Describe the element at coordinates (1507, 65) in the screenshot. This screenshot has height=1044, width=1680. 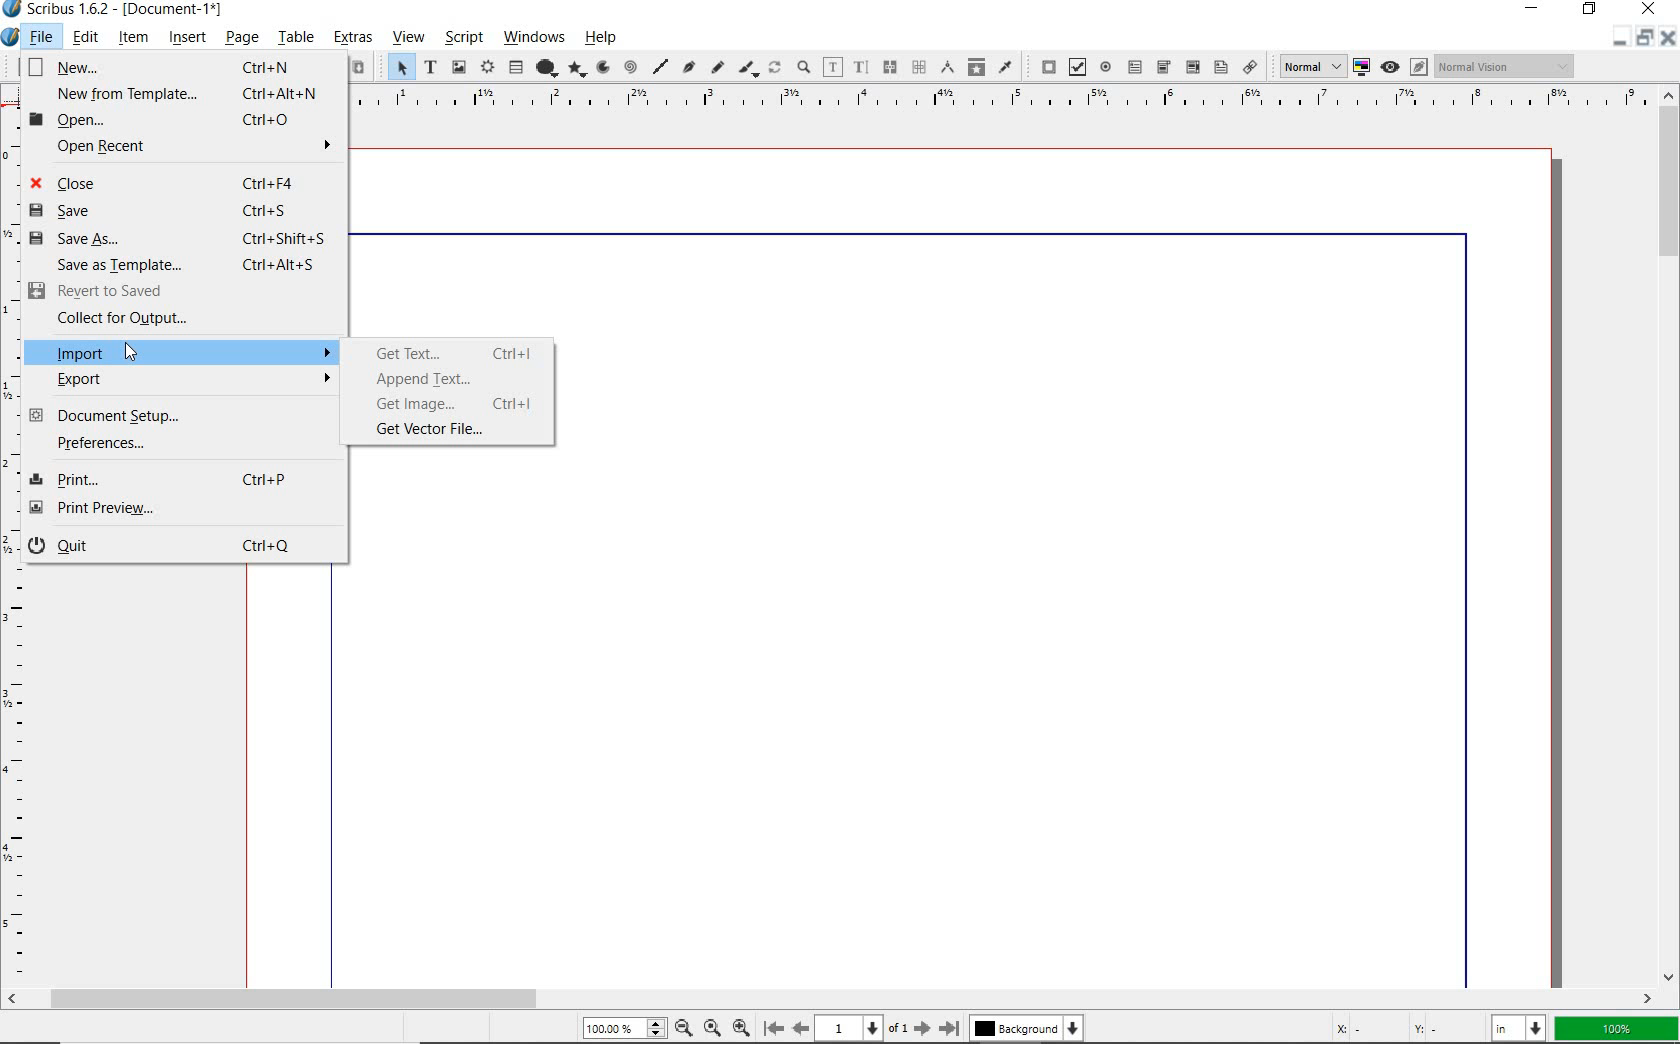
I see `Normal Vision` at that location.